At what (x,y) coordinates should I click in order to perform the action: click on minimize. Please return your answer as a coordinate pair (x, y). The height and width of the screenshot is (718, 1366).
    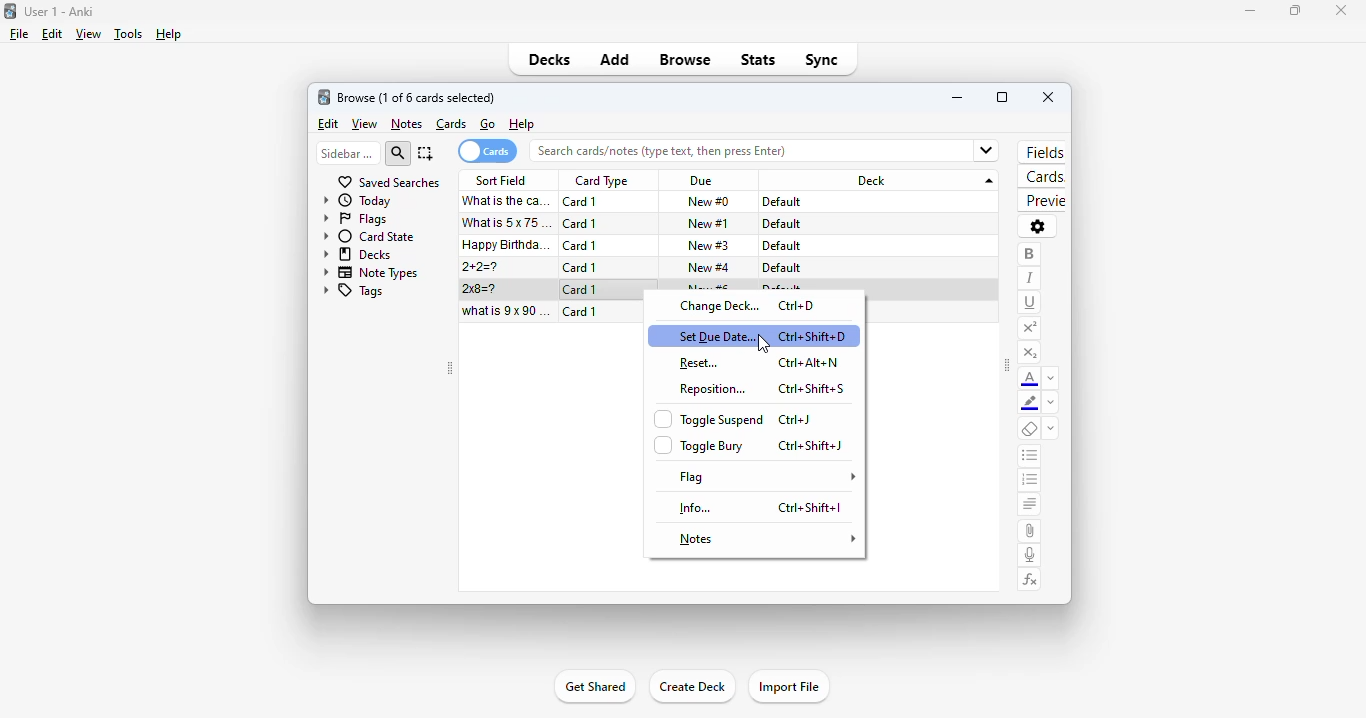
    Looking at the image, I should click on (958, 97).